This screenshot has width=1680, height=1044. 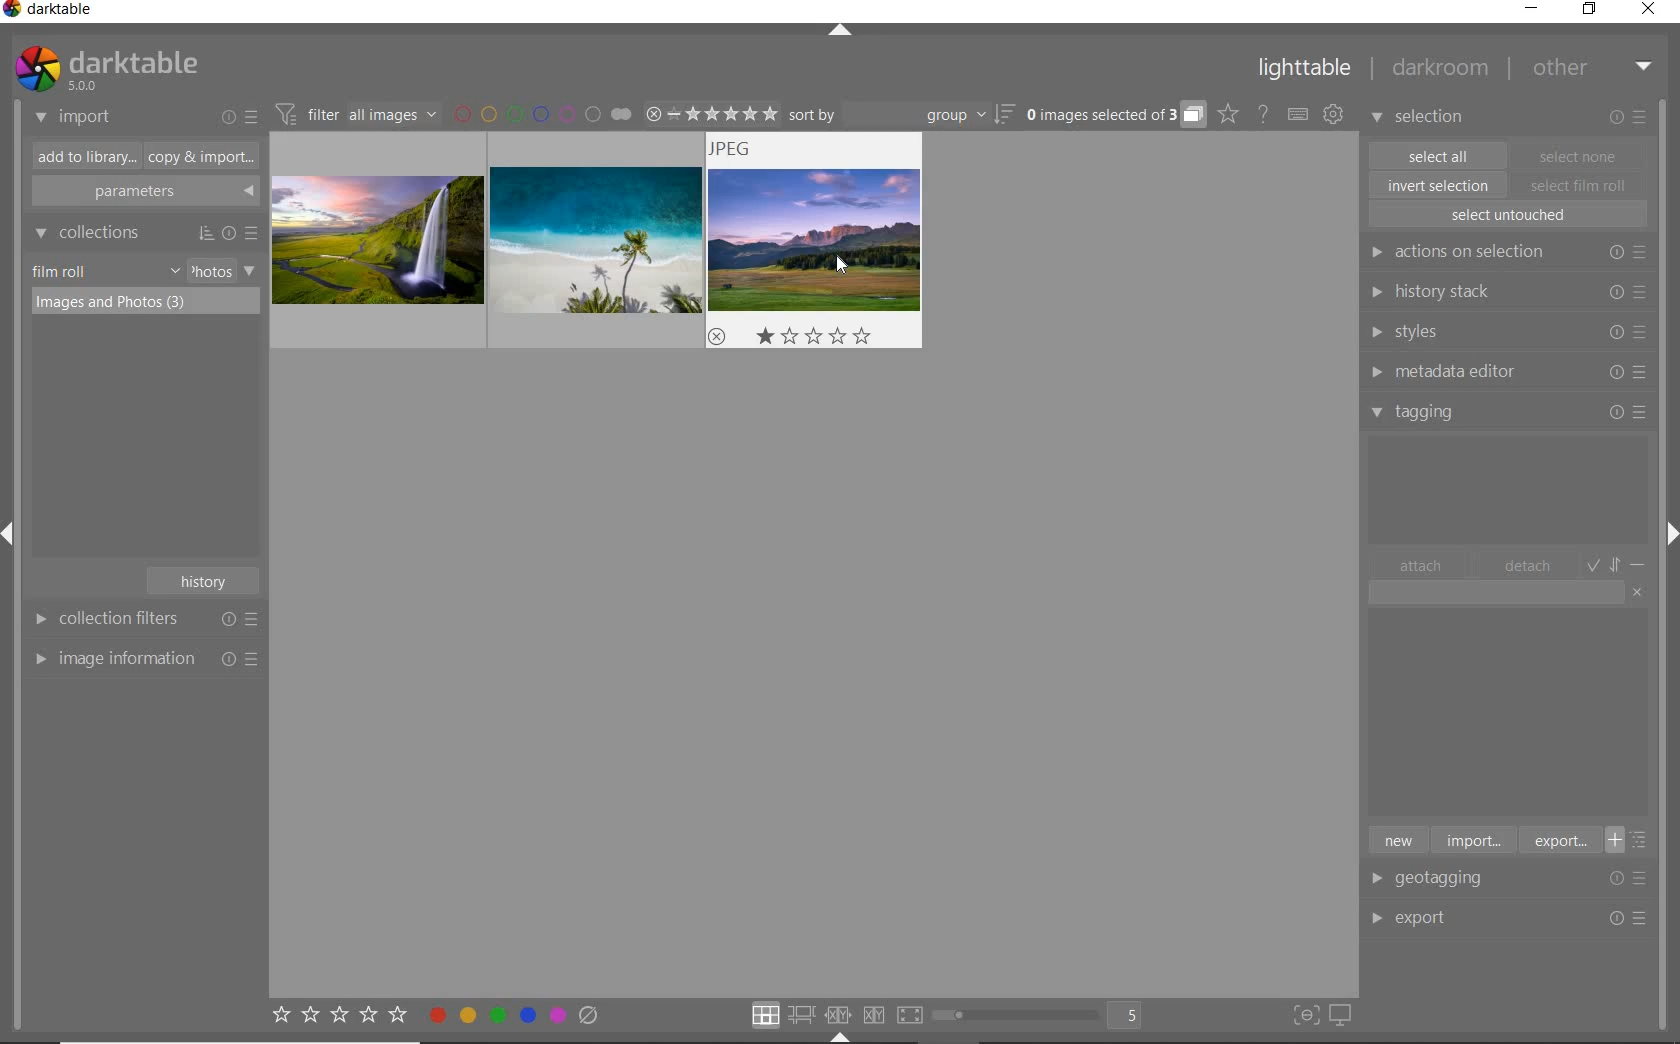 I want to click on collection filters, so click(x=143, y=618).